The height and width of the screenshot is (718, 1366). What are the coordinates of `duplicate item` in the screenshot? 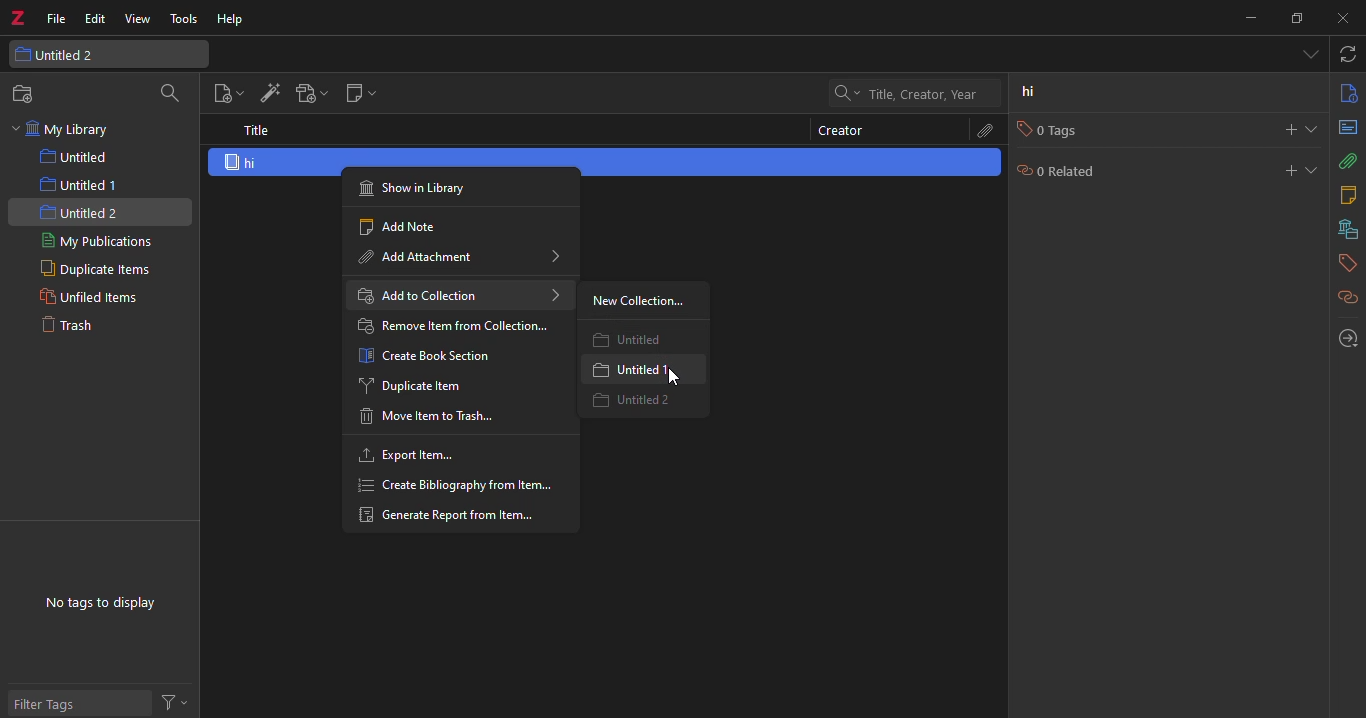 It's located at (416, 386).